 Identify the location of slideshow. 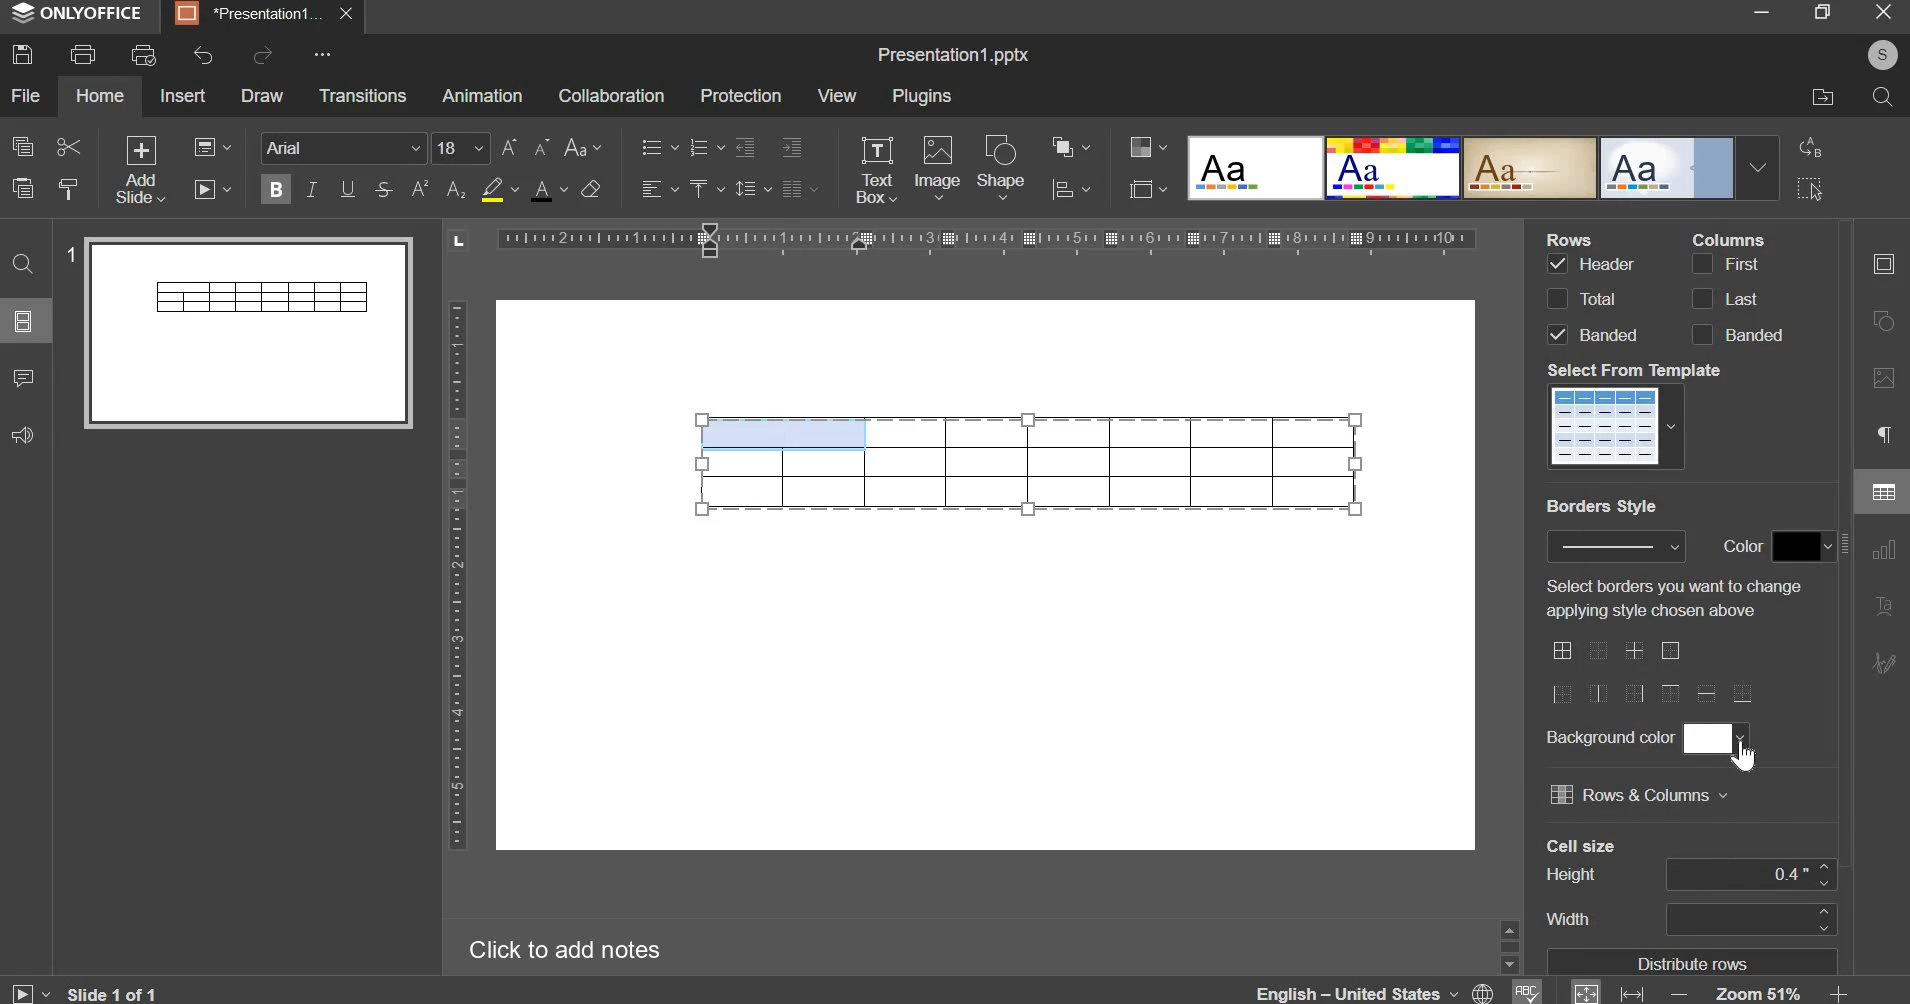
(214, 187).